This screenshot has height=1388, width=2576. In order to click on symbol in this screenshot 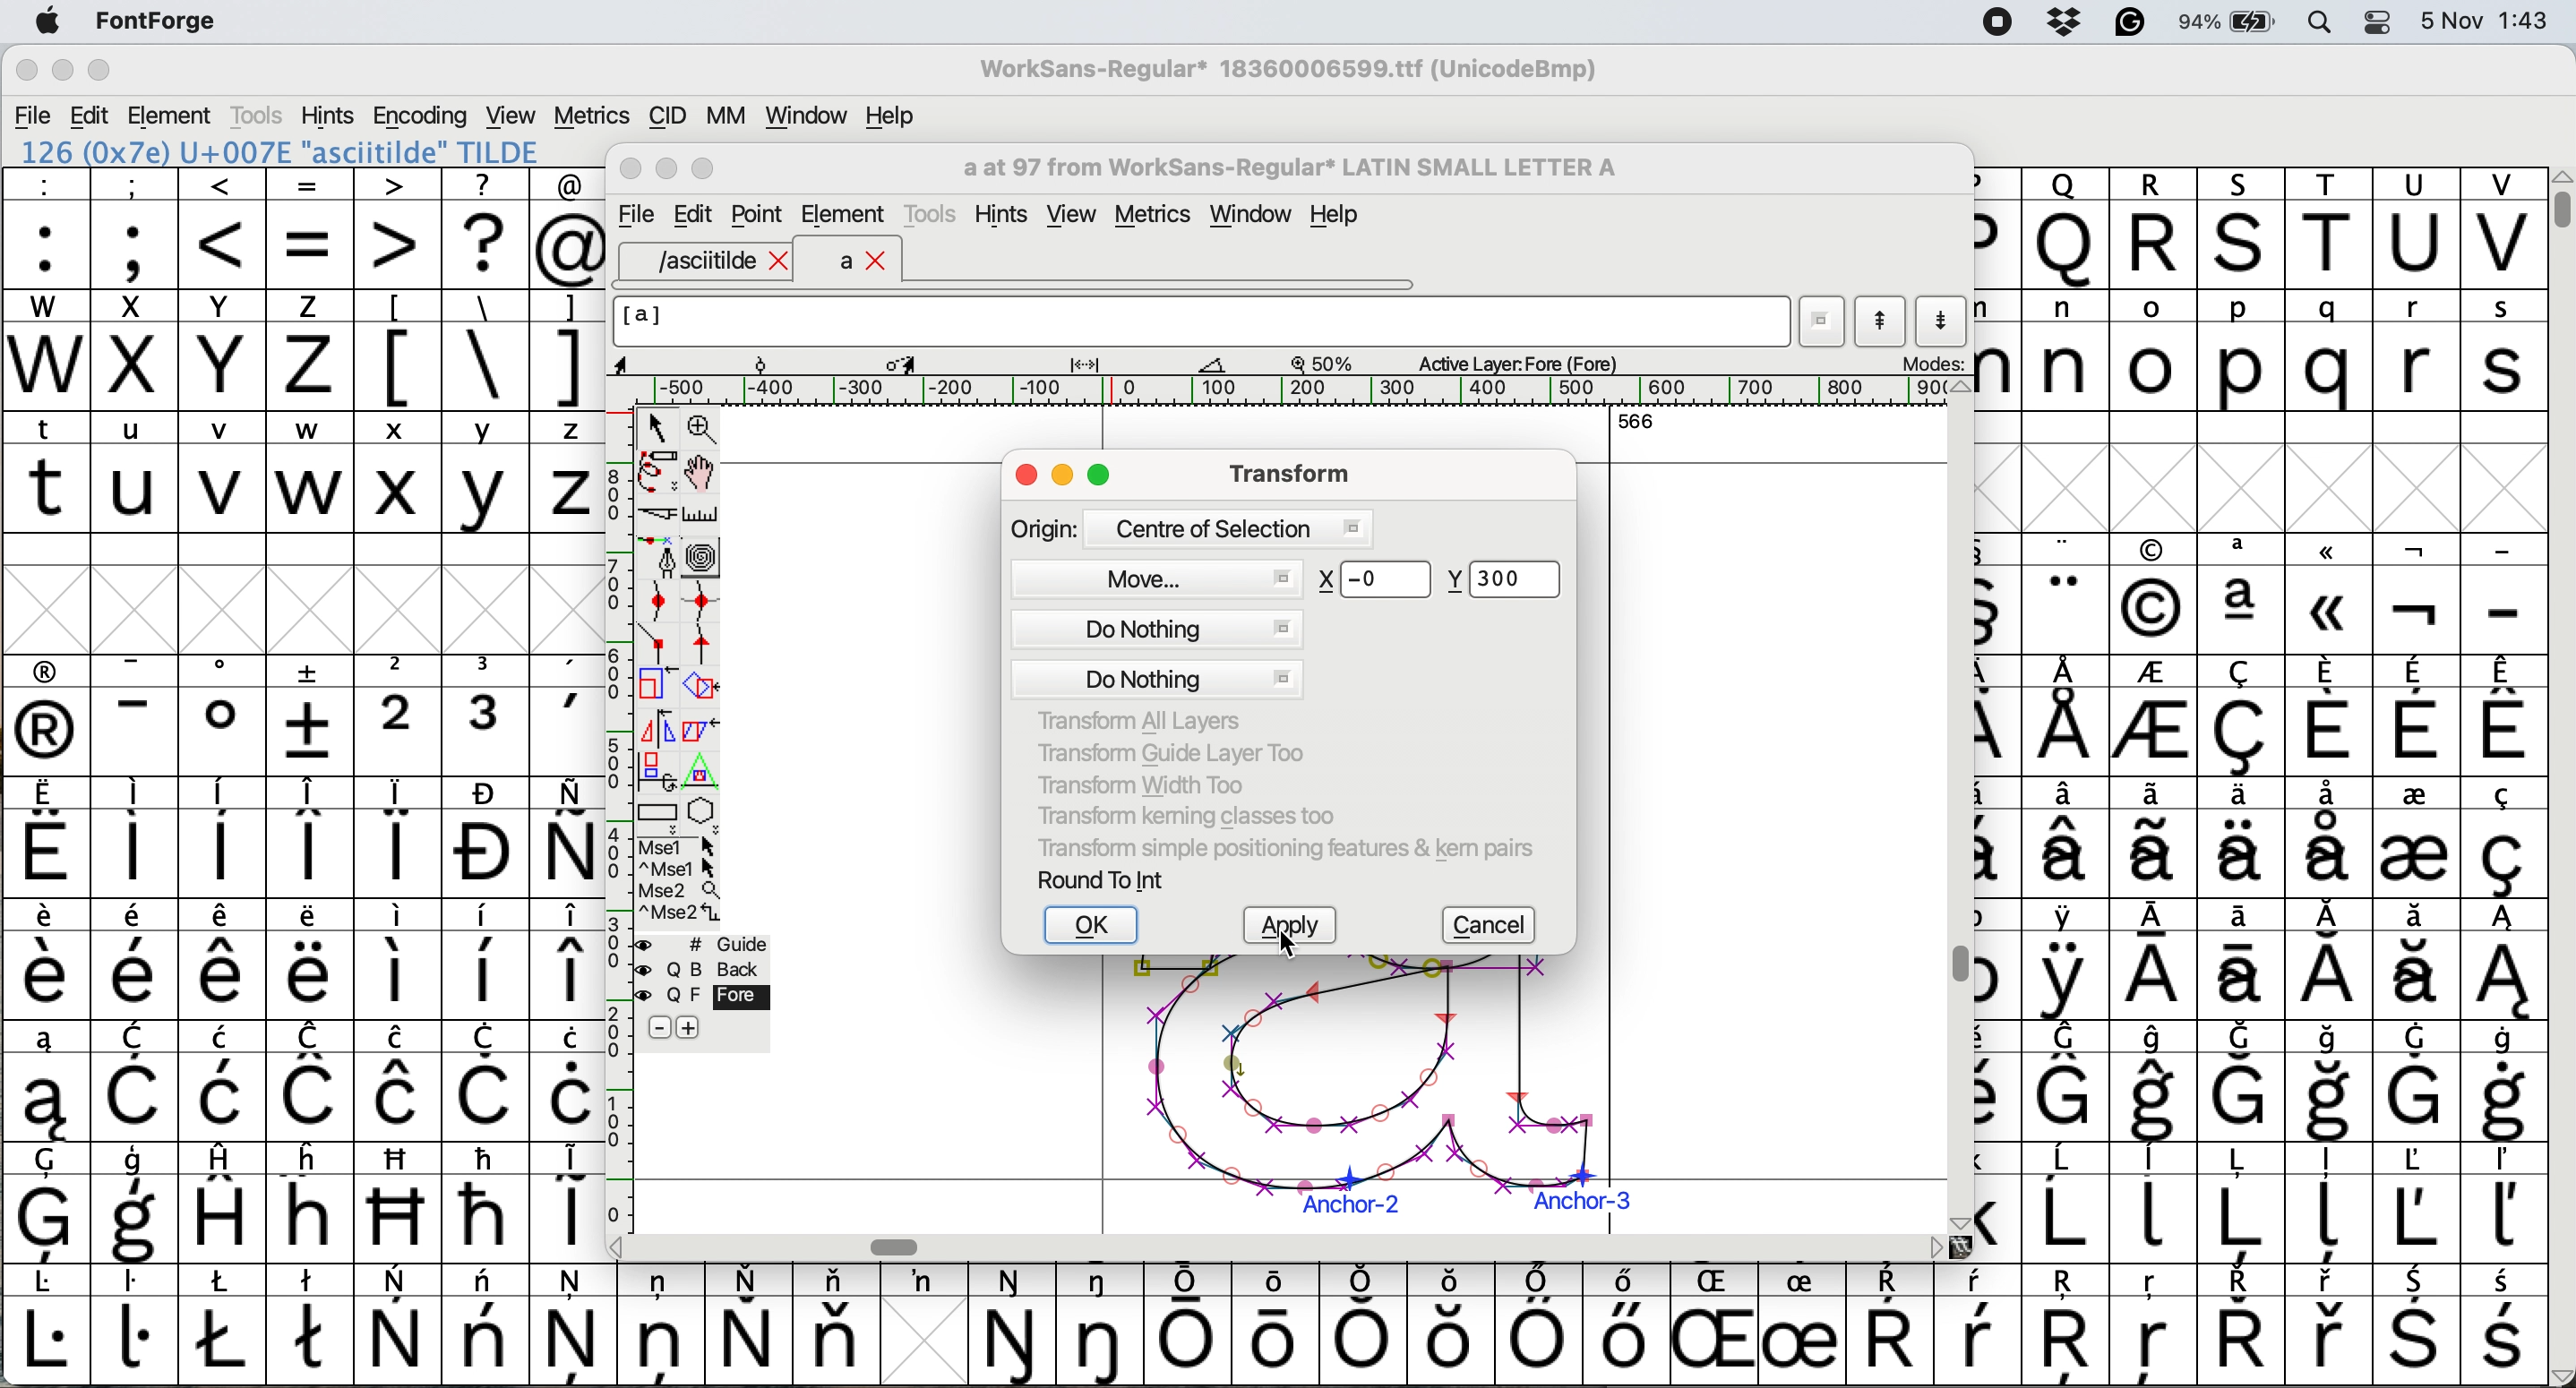, I will do `click(1281, 1321)`.